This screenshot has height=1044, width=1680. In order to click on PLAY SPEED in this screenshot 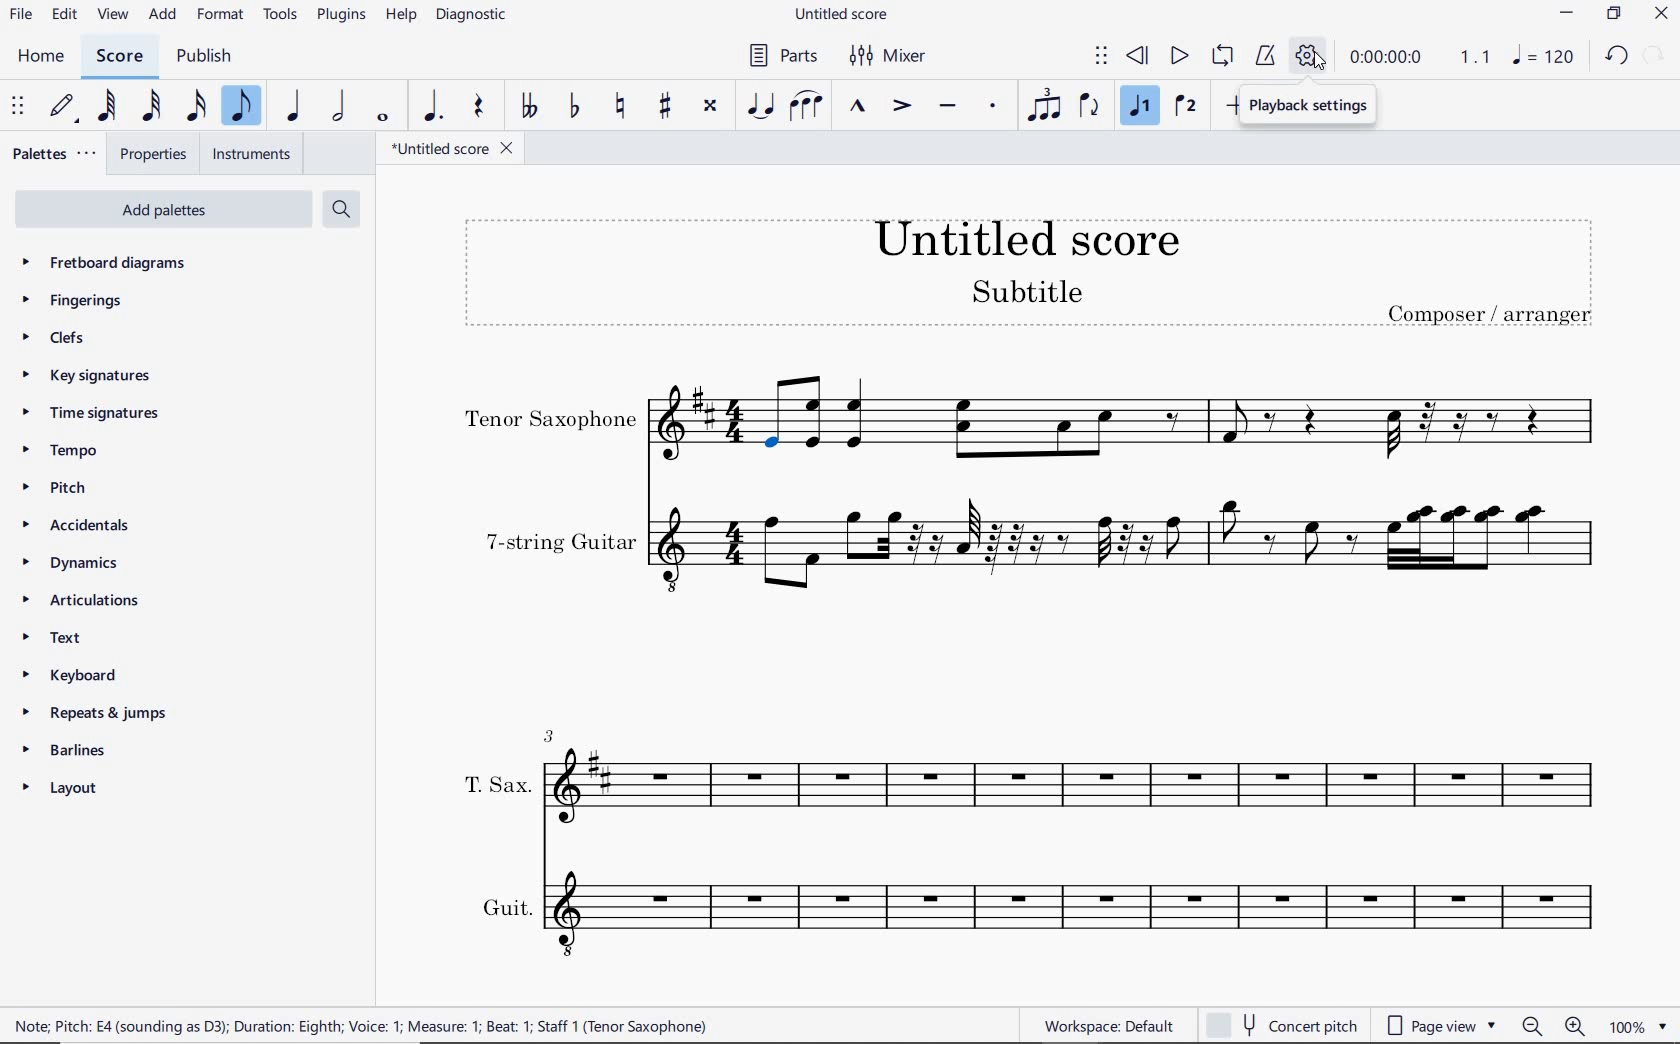, I will do `click(1423, 62)`.